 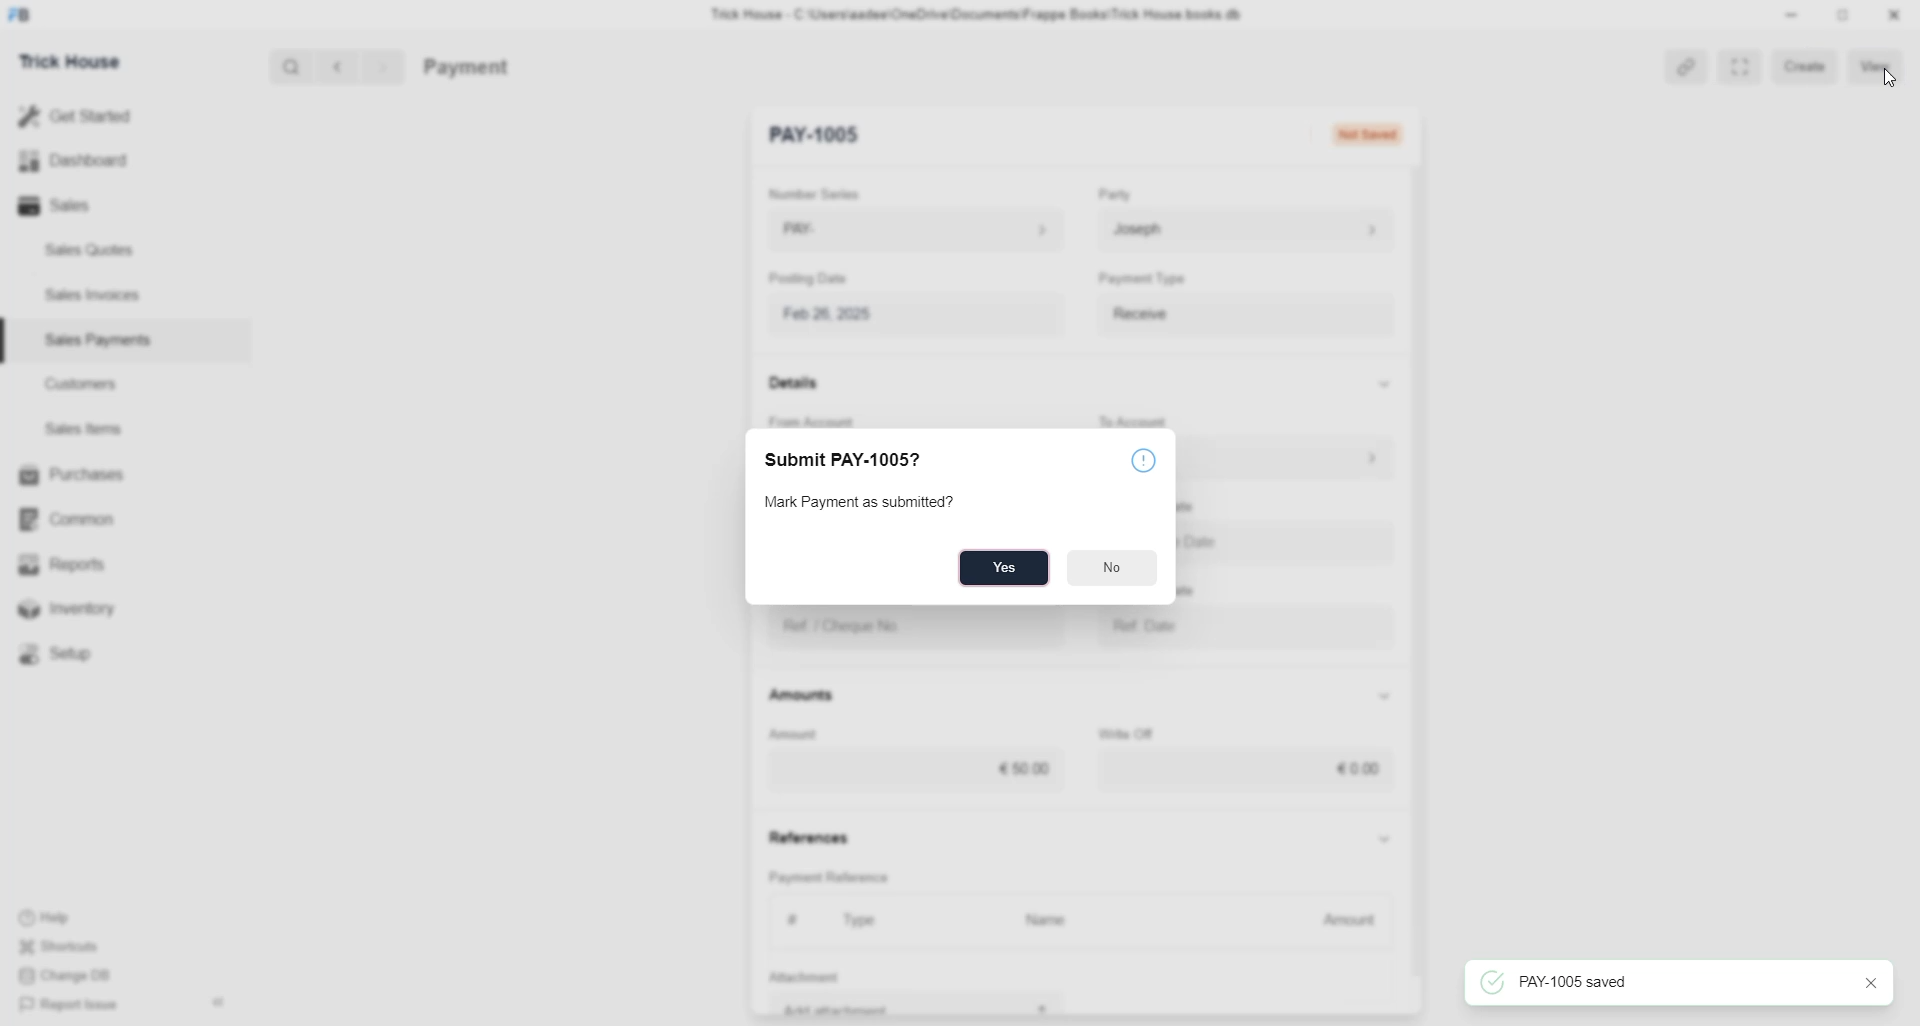 What do you see at coordinates (860, 921) in the screenshot?
I see `Type` at bounding box center [860, 921].